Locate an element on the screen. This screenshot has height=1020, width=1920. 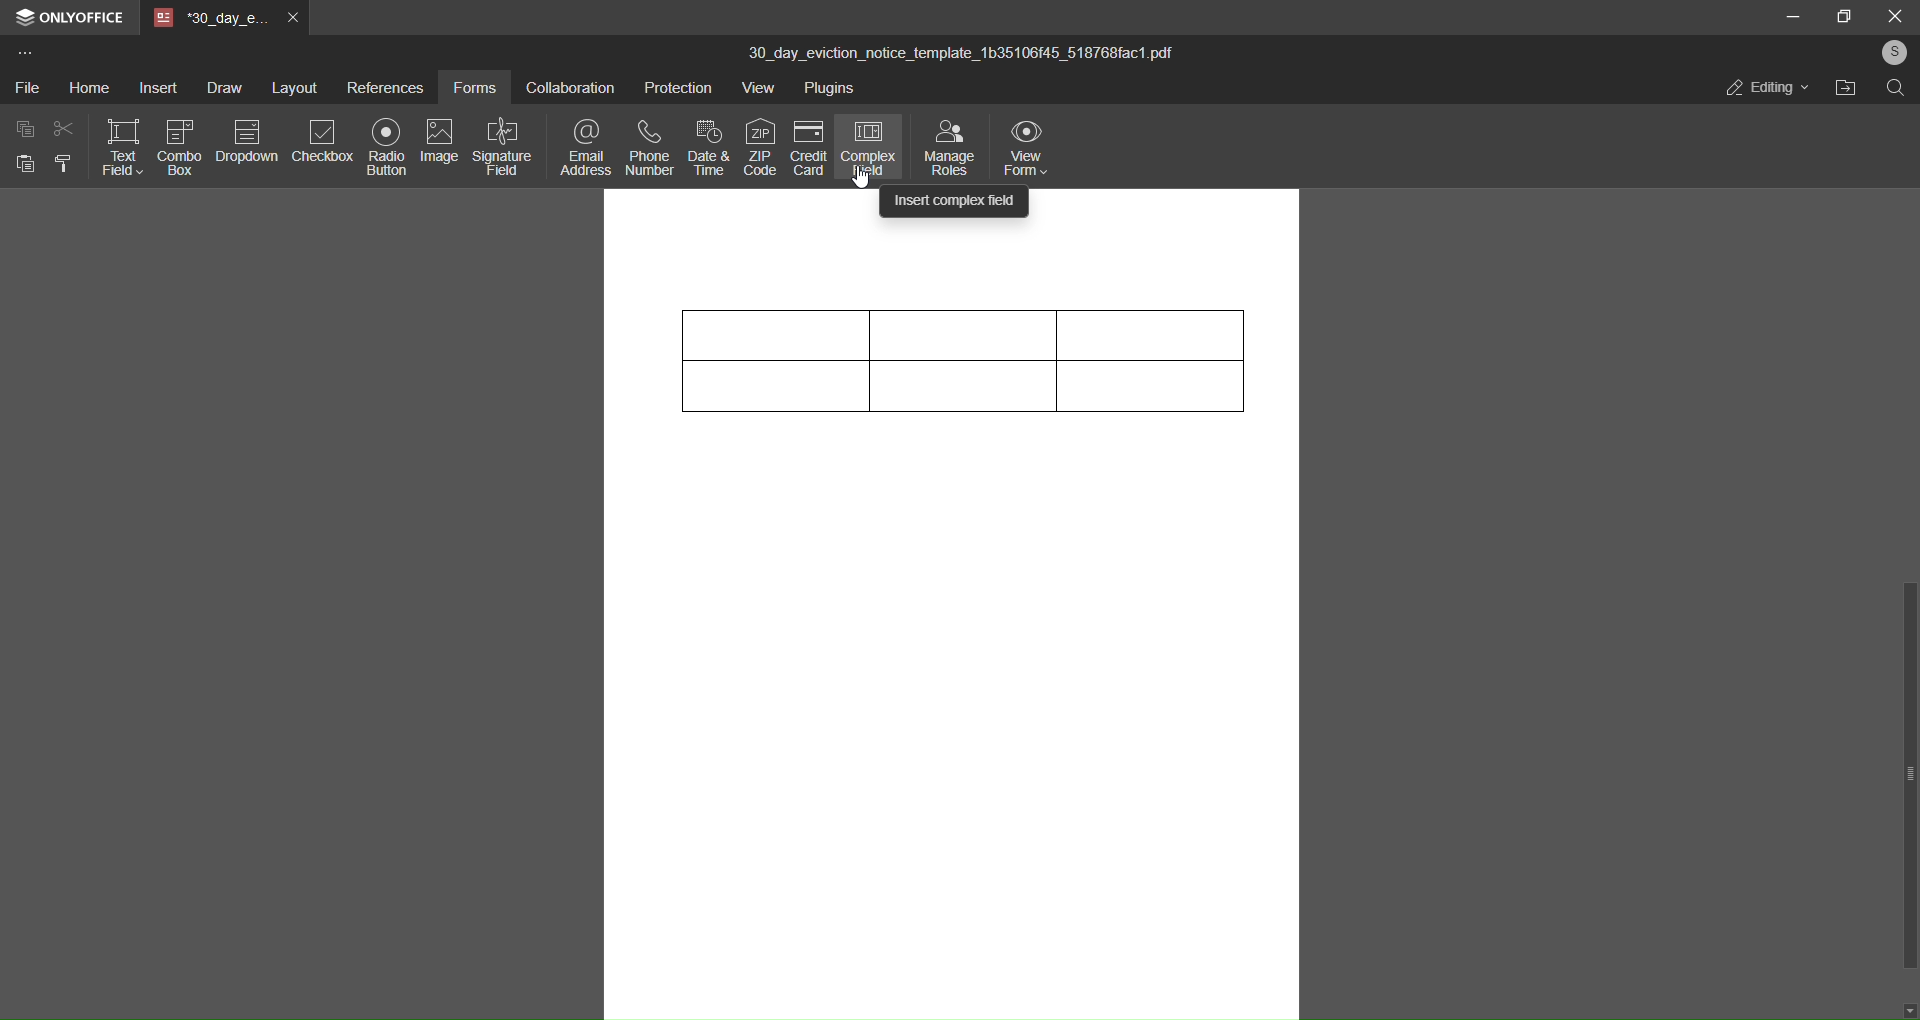
image is located at coordinates (435, 138).